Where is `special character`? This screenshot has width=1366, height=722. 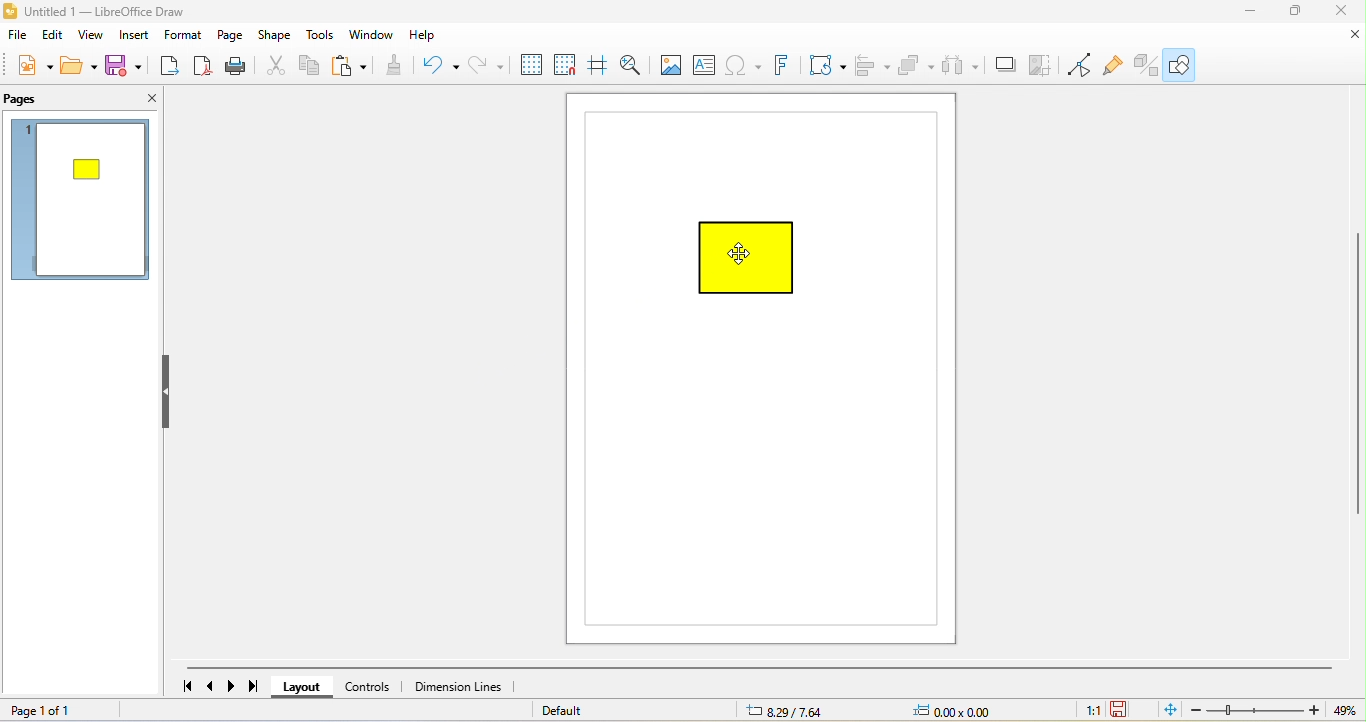
special character is located at coordinates (746, 66).